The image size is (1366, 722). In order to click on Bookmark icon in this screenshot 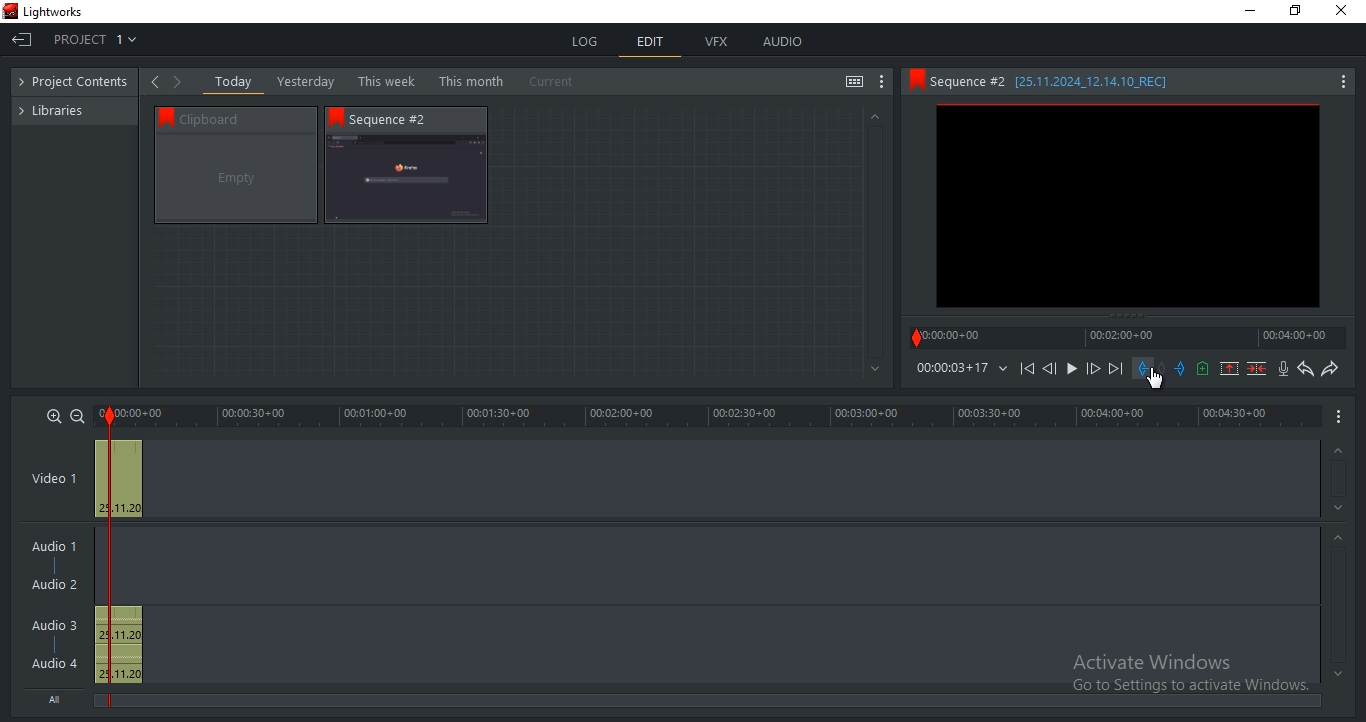, I will do `click(336, 117)`.